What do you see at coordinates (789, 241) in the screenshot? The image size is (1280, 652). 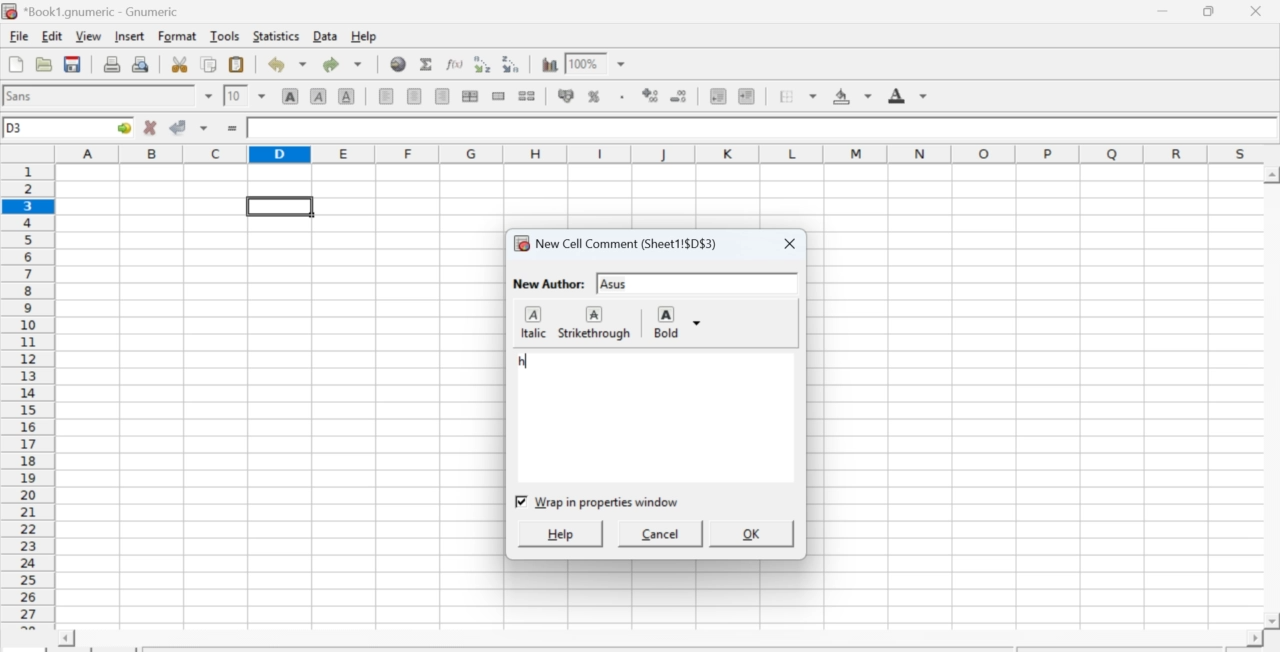 I see `close` at bounding box center [789, 241].